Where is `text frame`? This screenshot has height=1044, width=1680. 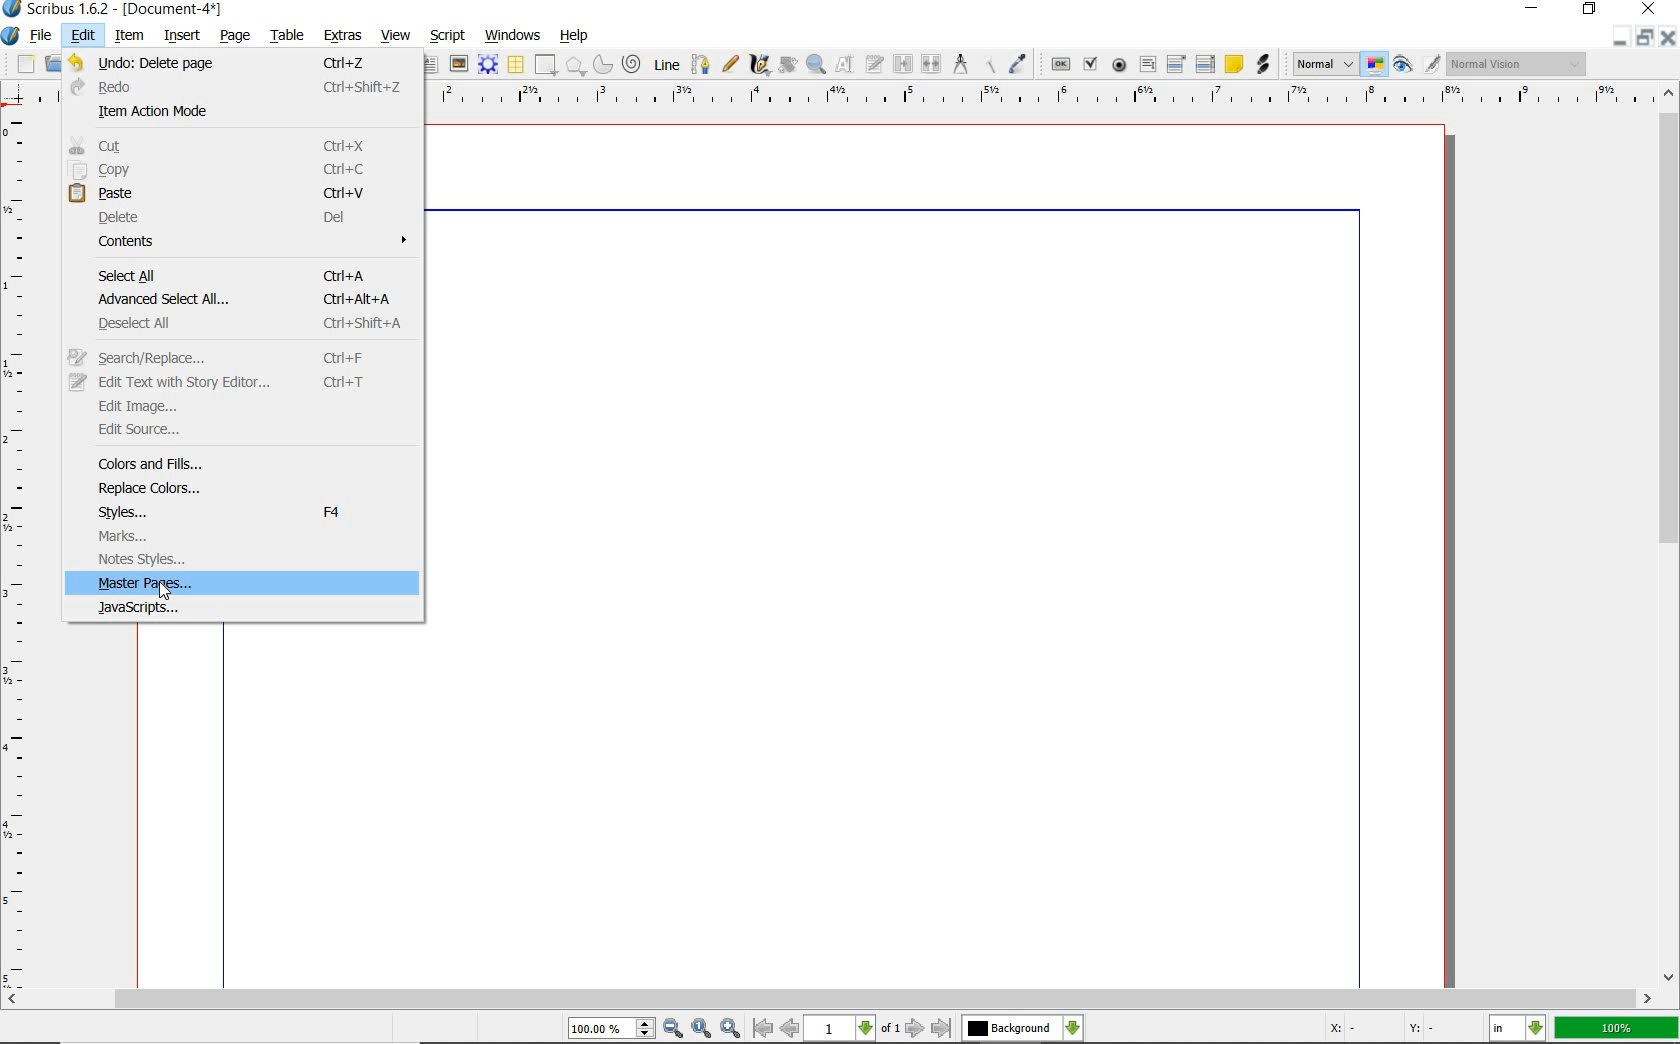 text frame is located at coordinates (433, 64).